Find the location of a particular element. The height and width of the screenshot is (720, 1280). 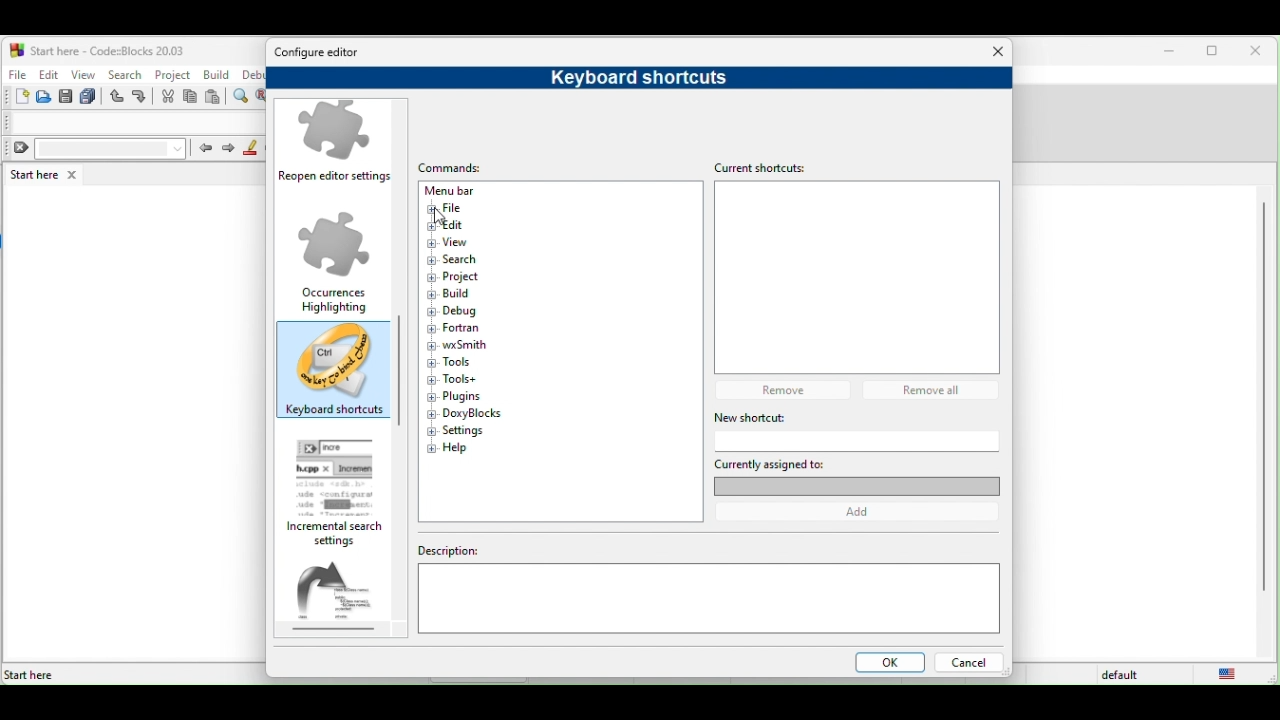

next  is located at coordinates (228, 149).